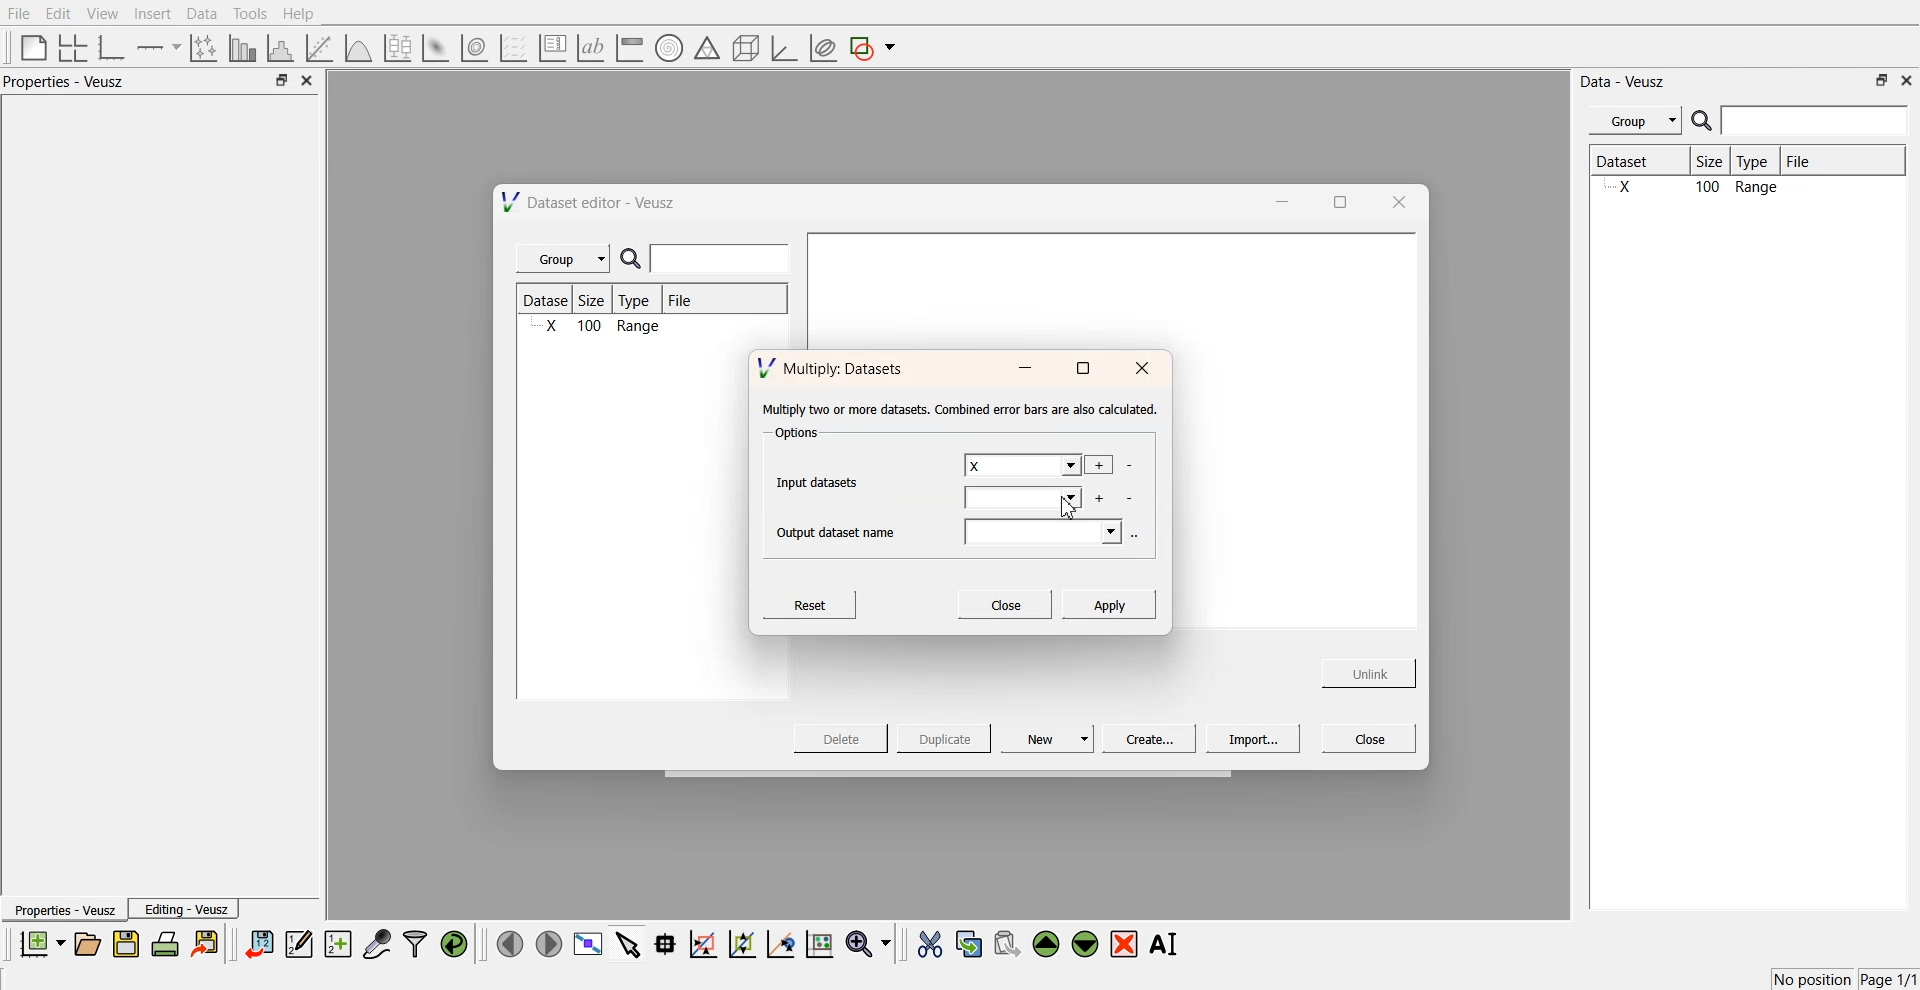  I want to click on X 100 Range, so click(600, 328).